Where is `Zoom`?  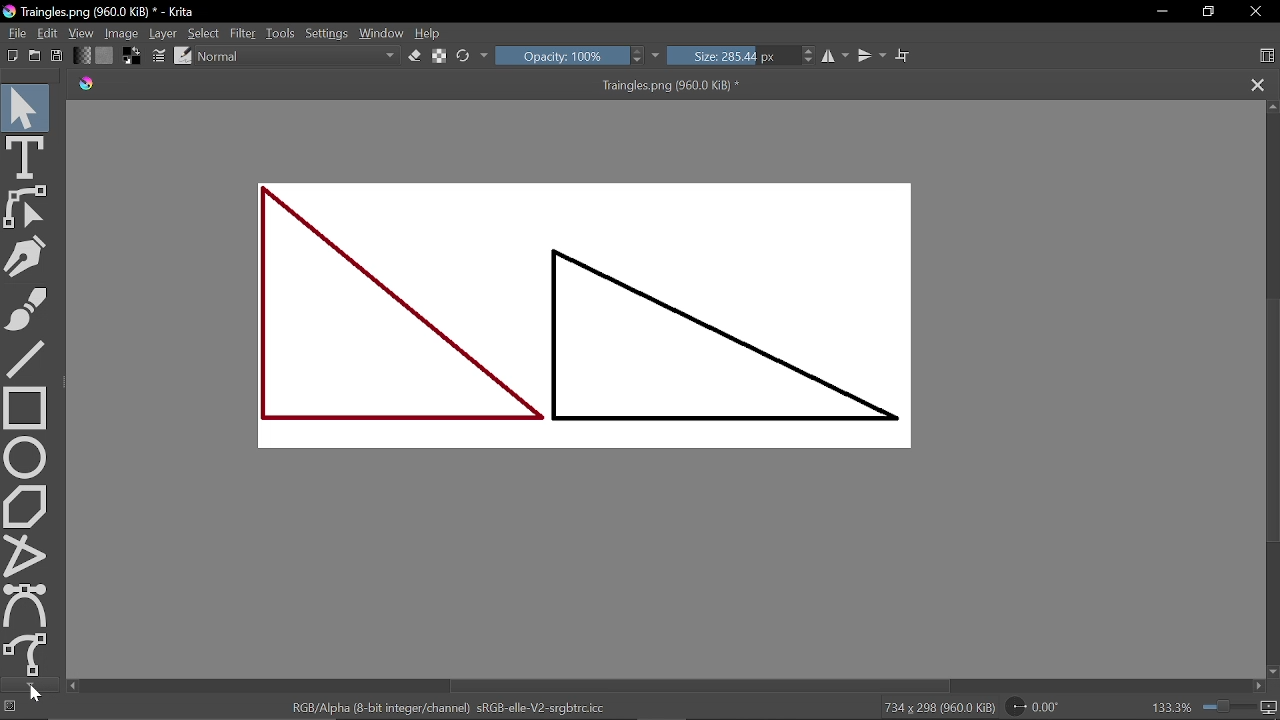 Zoom is located at coordinates (1270, 708).